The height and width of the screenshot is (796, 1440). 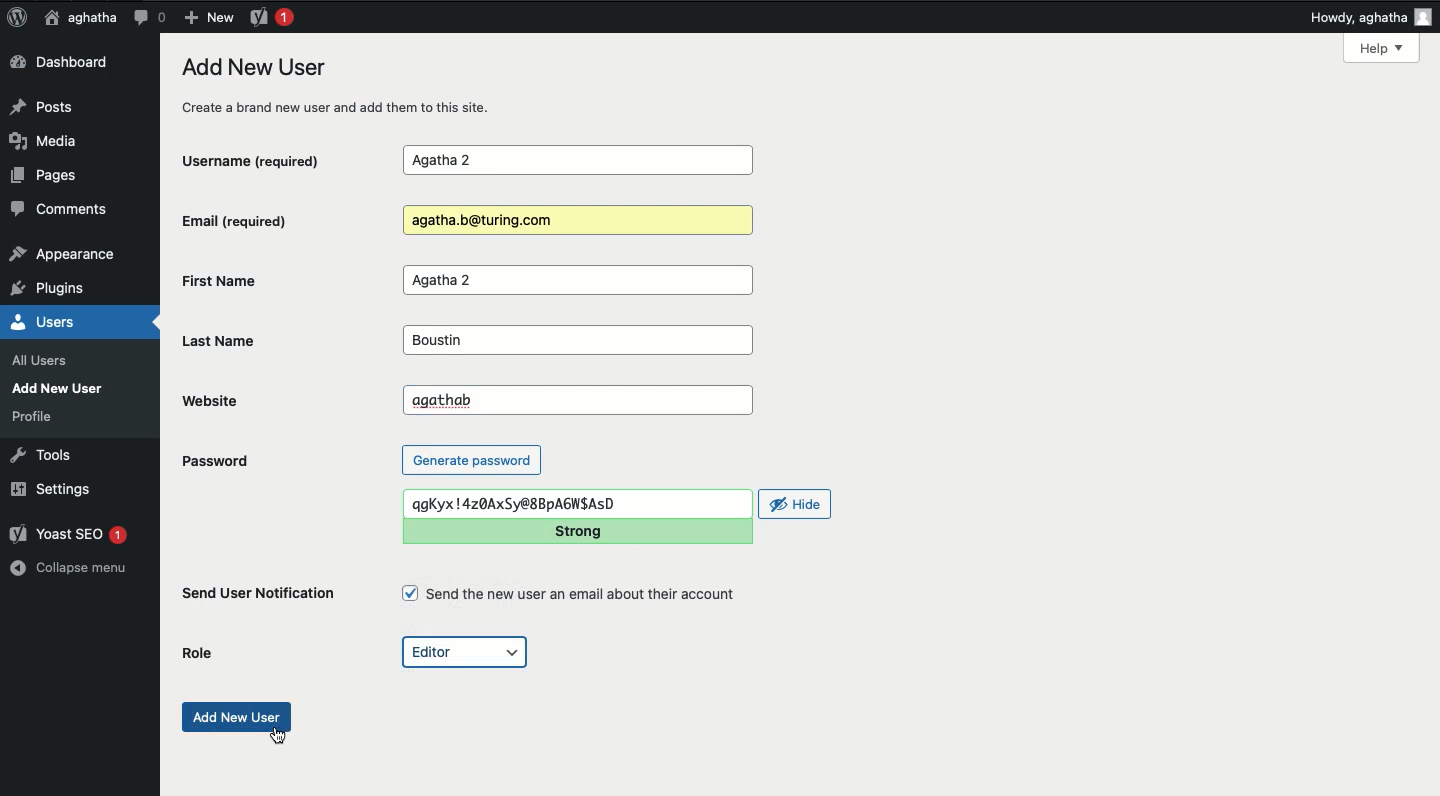 What do you see at coordinates (62, 388) in the screenshot?
I see `Add New User` at bounding box center [62, 388].